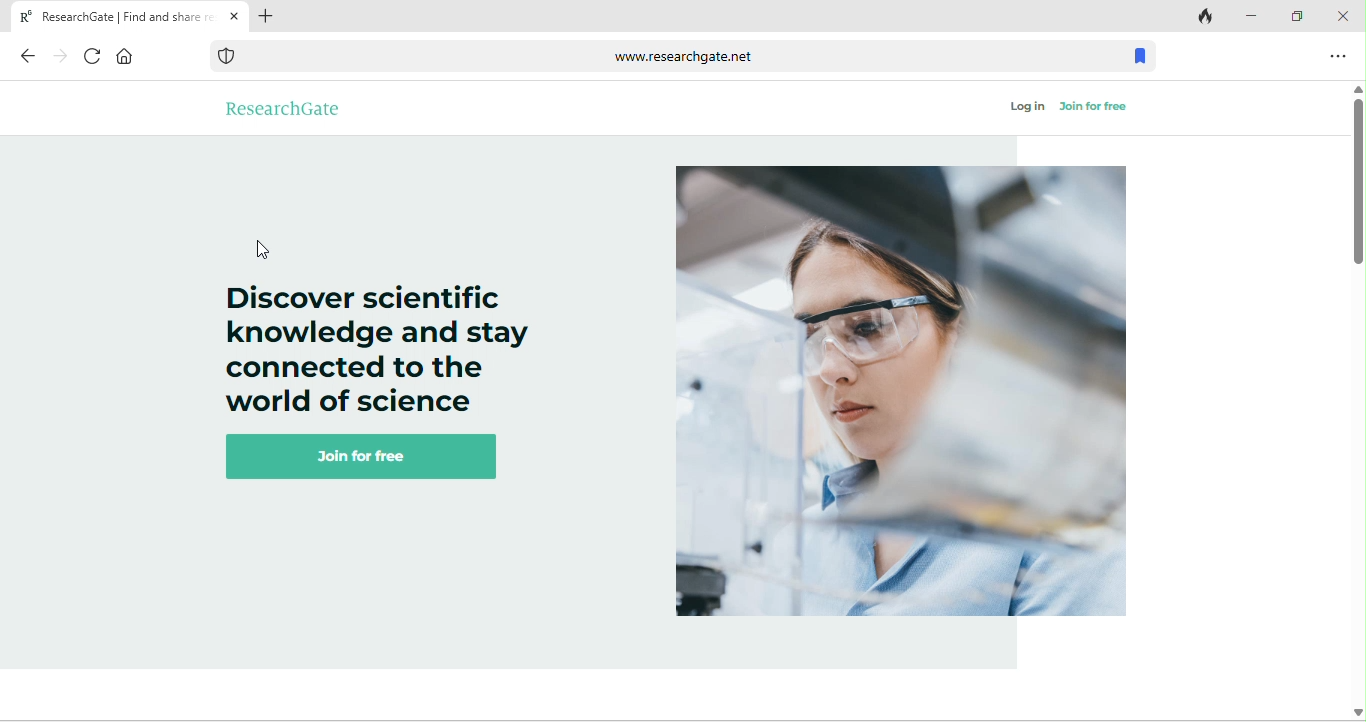  What do you see at coordinates (1027, 110) in the screenshot?
I see `log in` at bounding box center [1027, 110].